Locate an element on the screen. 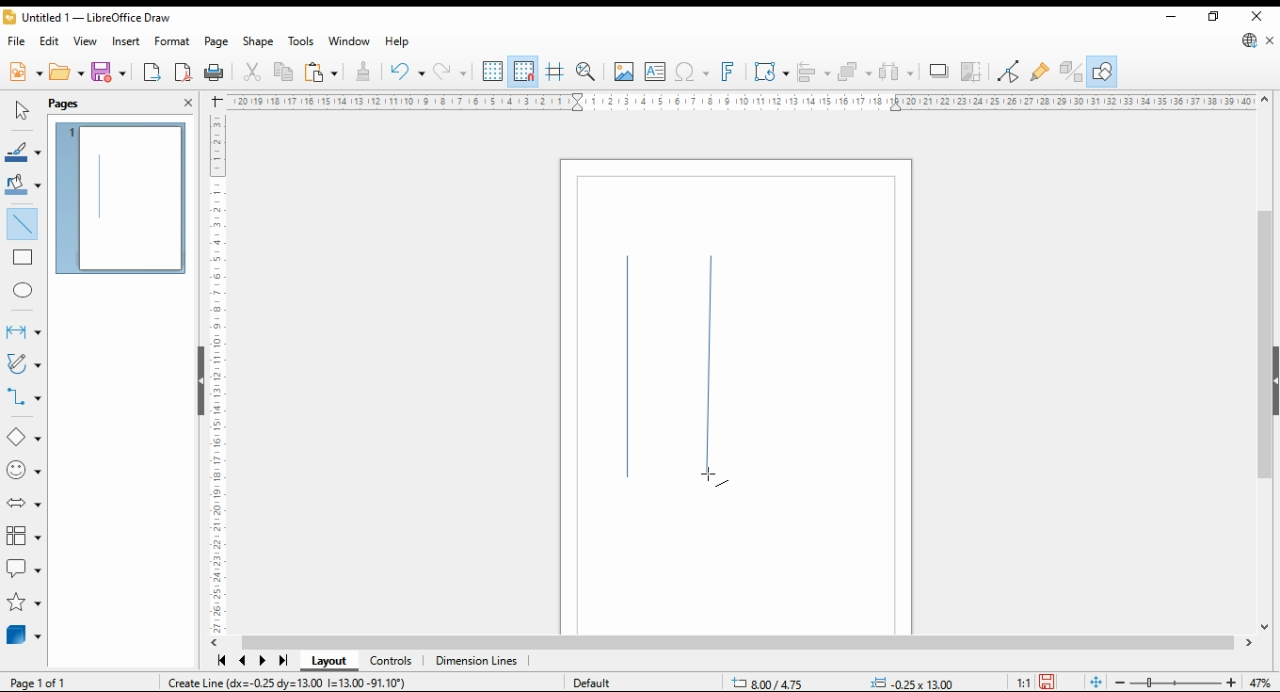 This screenshot has height=692, width=1280. -21.15/11.78 is located at coordinates (776, 684).